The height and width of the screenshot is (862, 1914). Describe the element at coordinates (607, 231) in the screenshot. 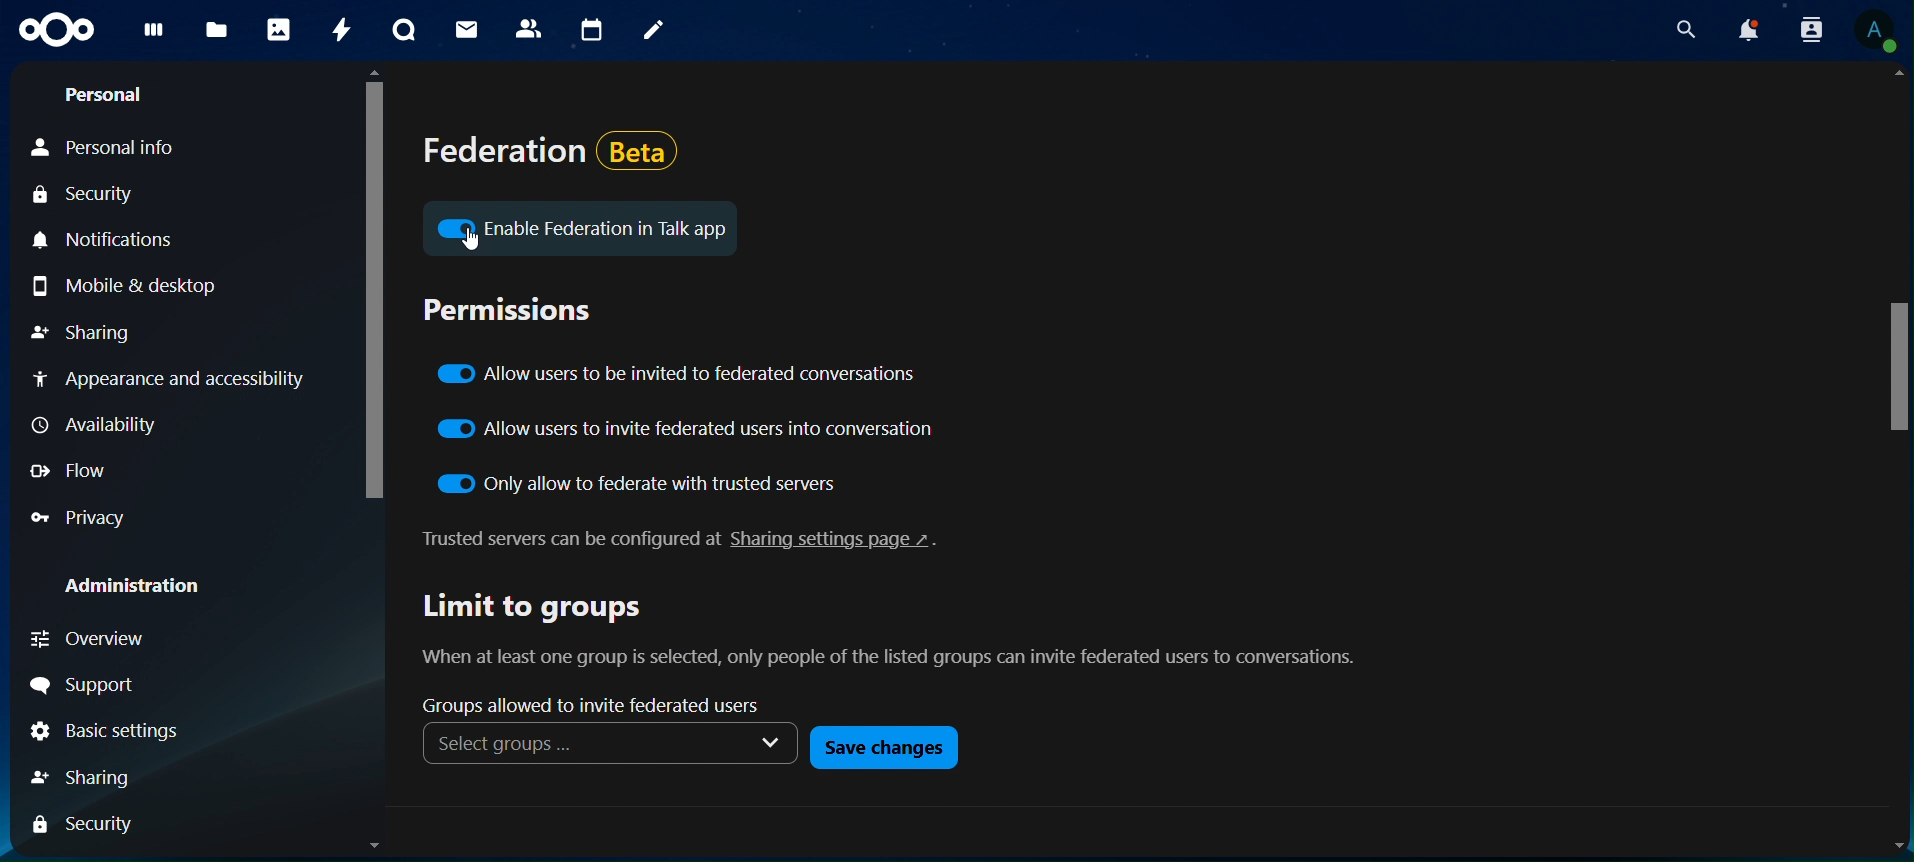

I see `Enable Federation in Talk app` at that location.